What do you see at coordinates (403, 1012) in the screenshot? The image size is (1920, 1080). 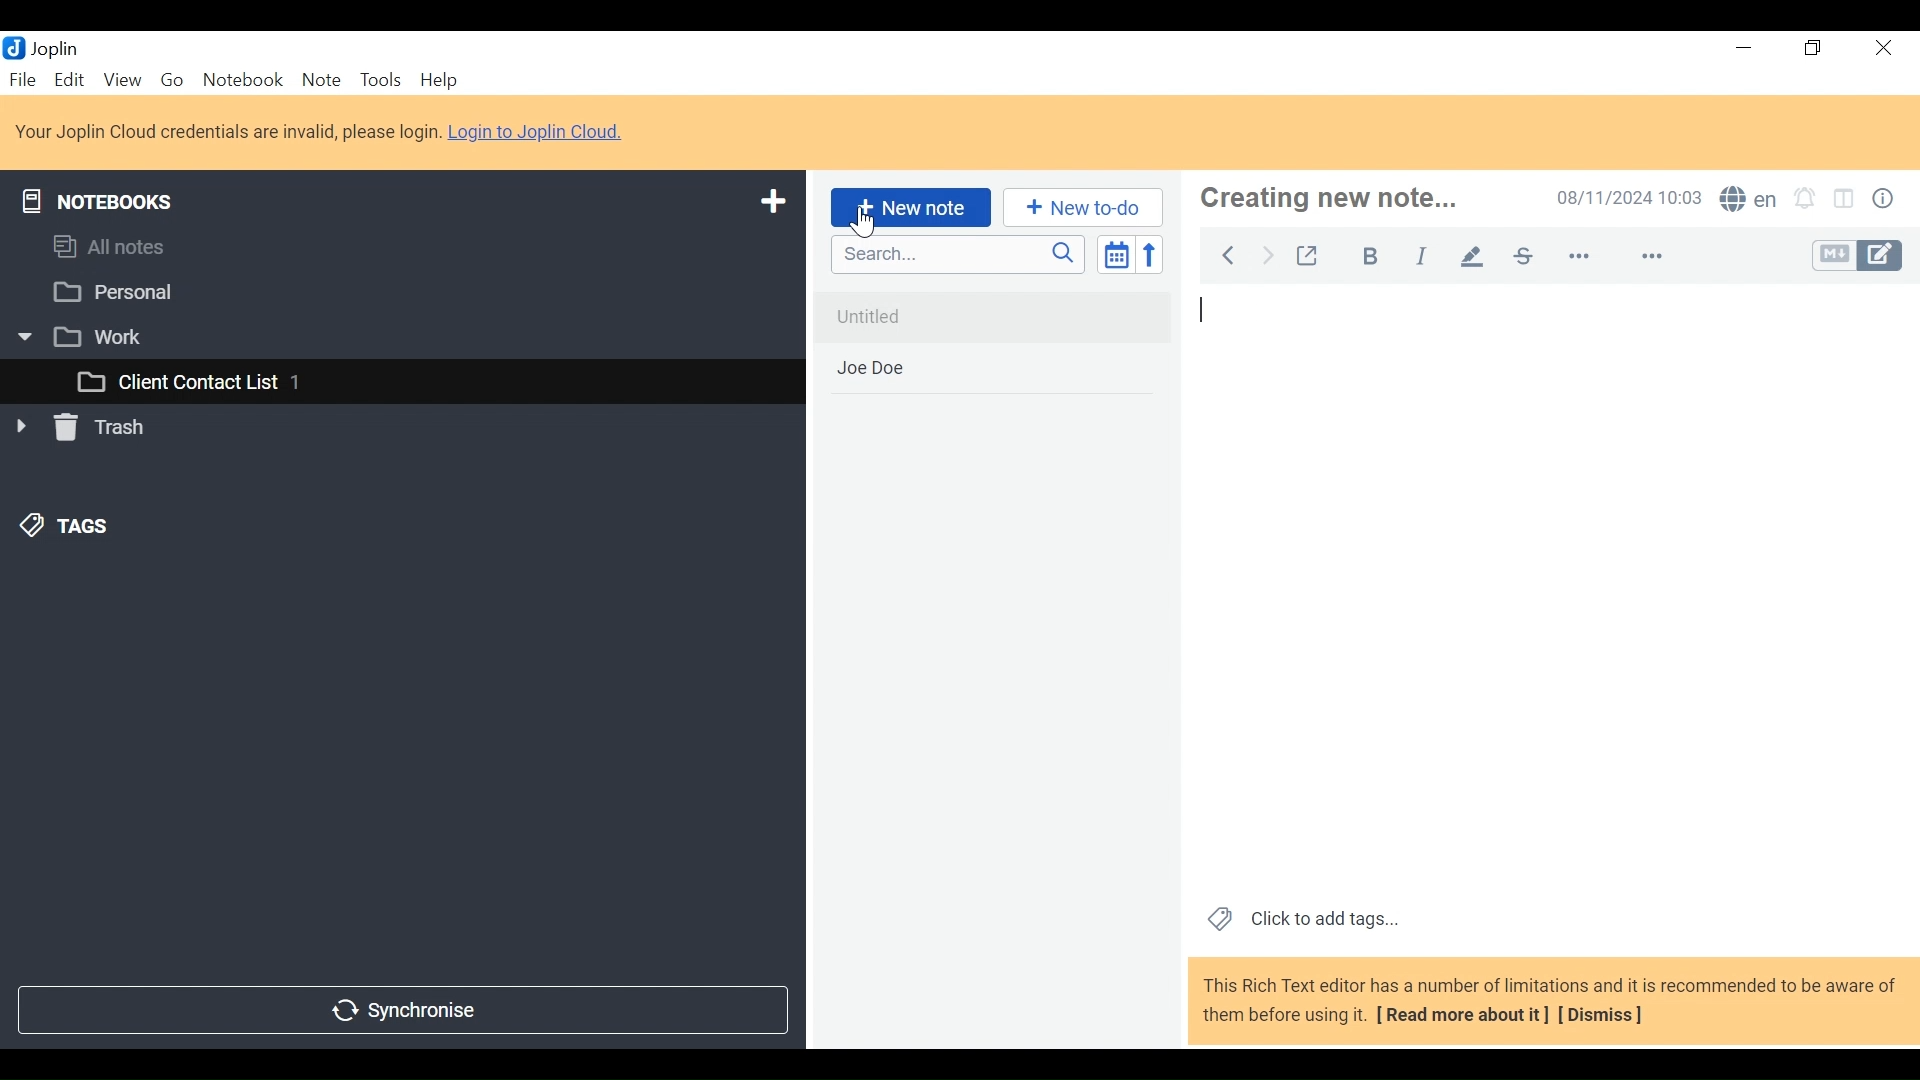 I see `Synchronise` at bounding box center [403, 1012].